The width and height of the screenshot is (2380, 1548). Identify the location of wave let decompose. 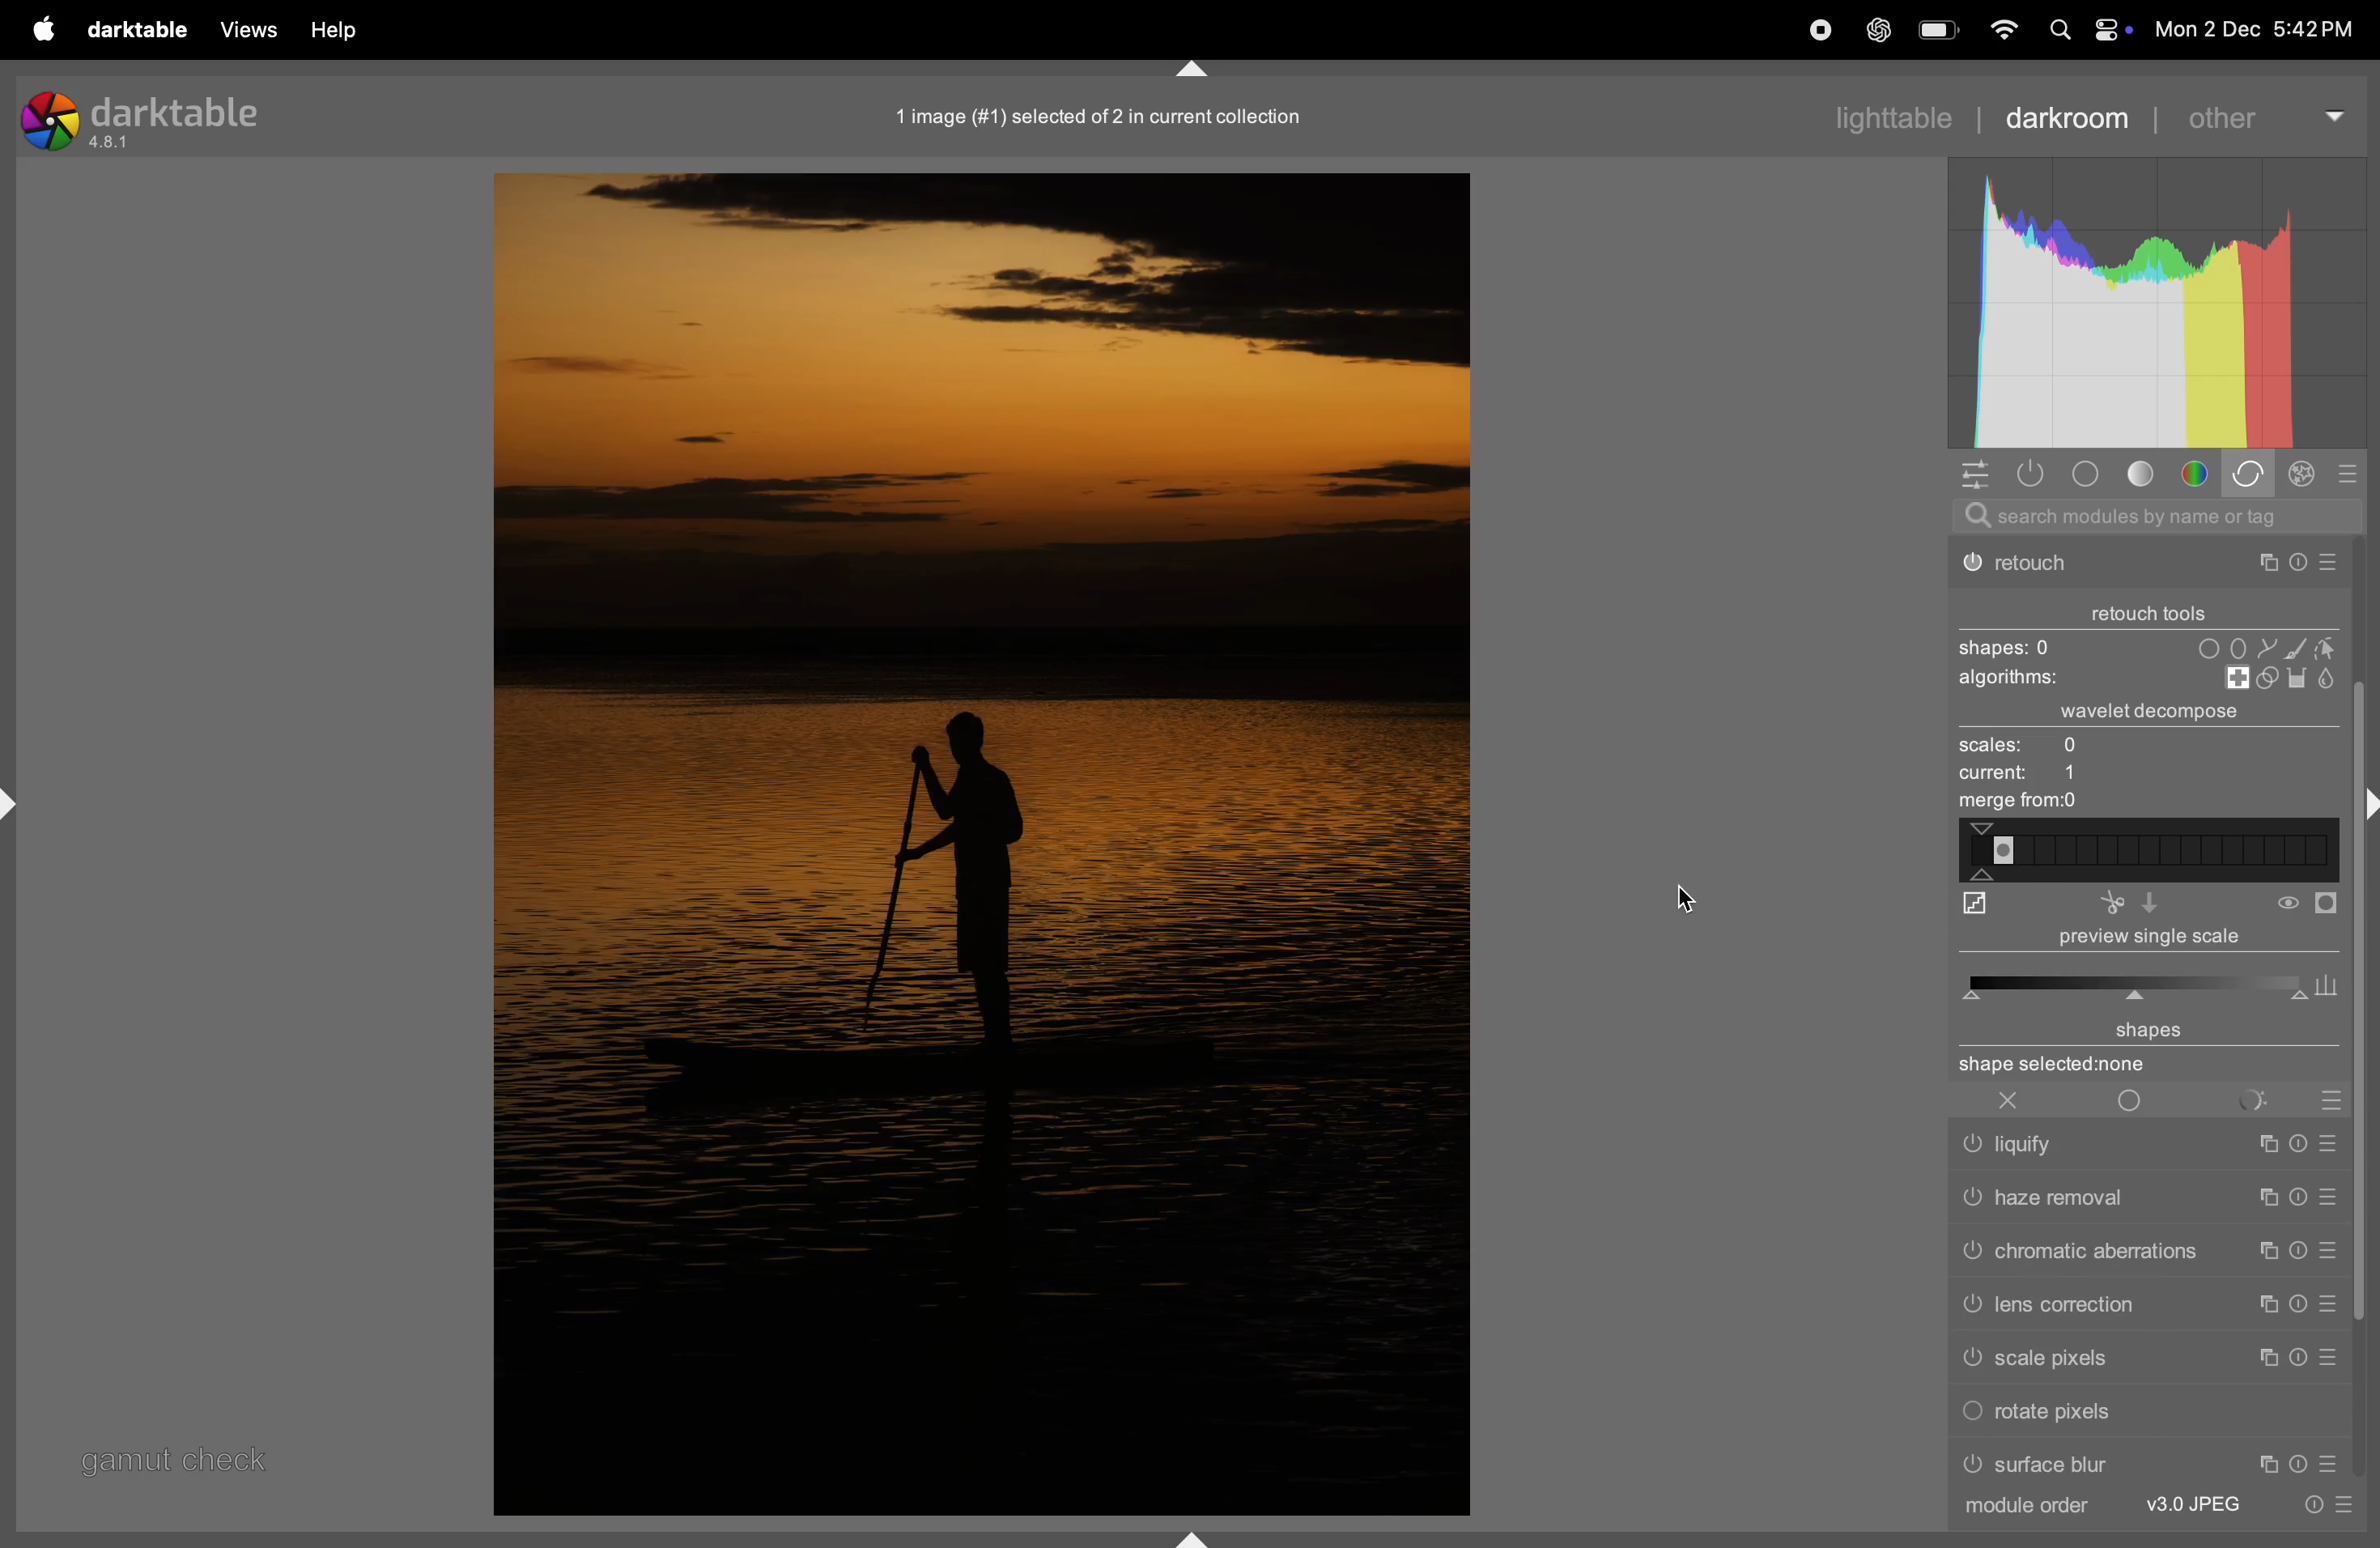
(2159, 714).